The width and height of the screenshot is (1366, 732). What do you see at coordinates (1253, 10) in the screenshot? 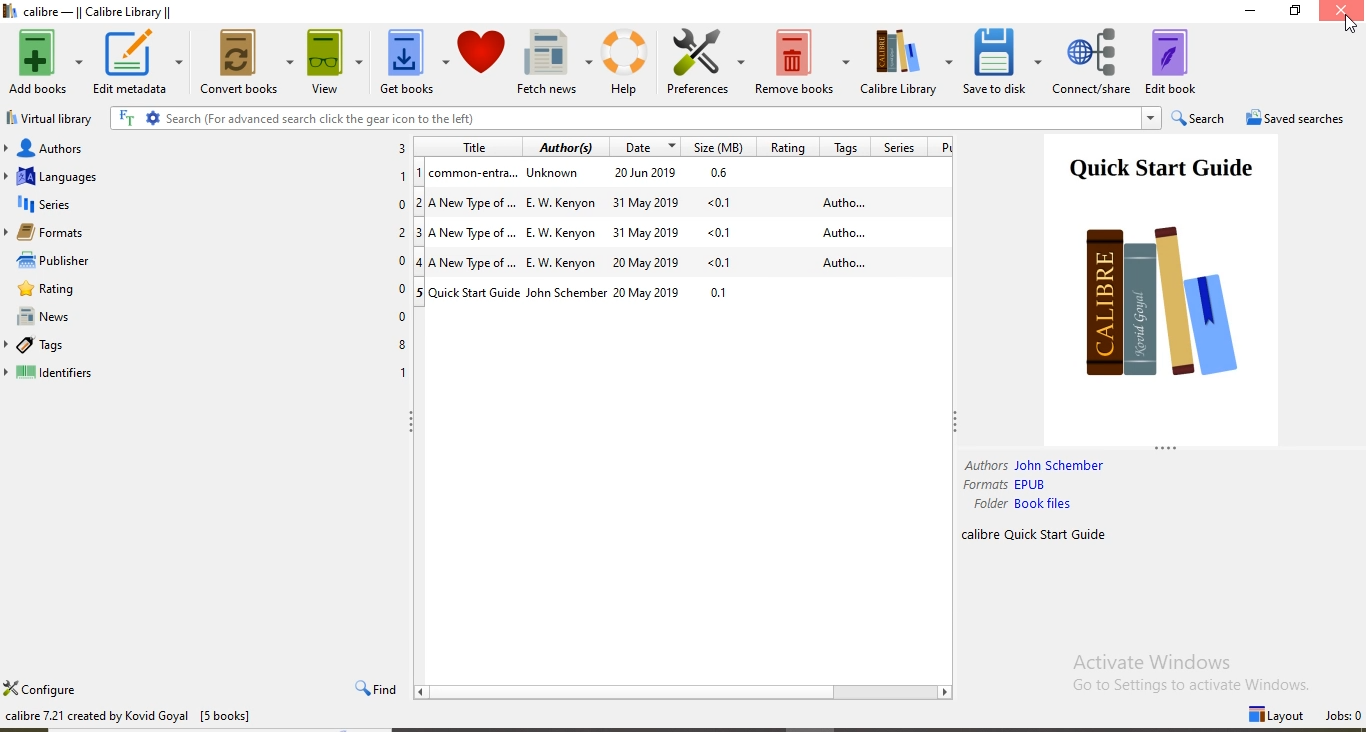
I see `Minimise` at bounding box center [1253, 10].